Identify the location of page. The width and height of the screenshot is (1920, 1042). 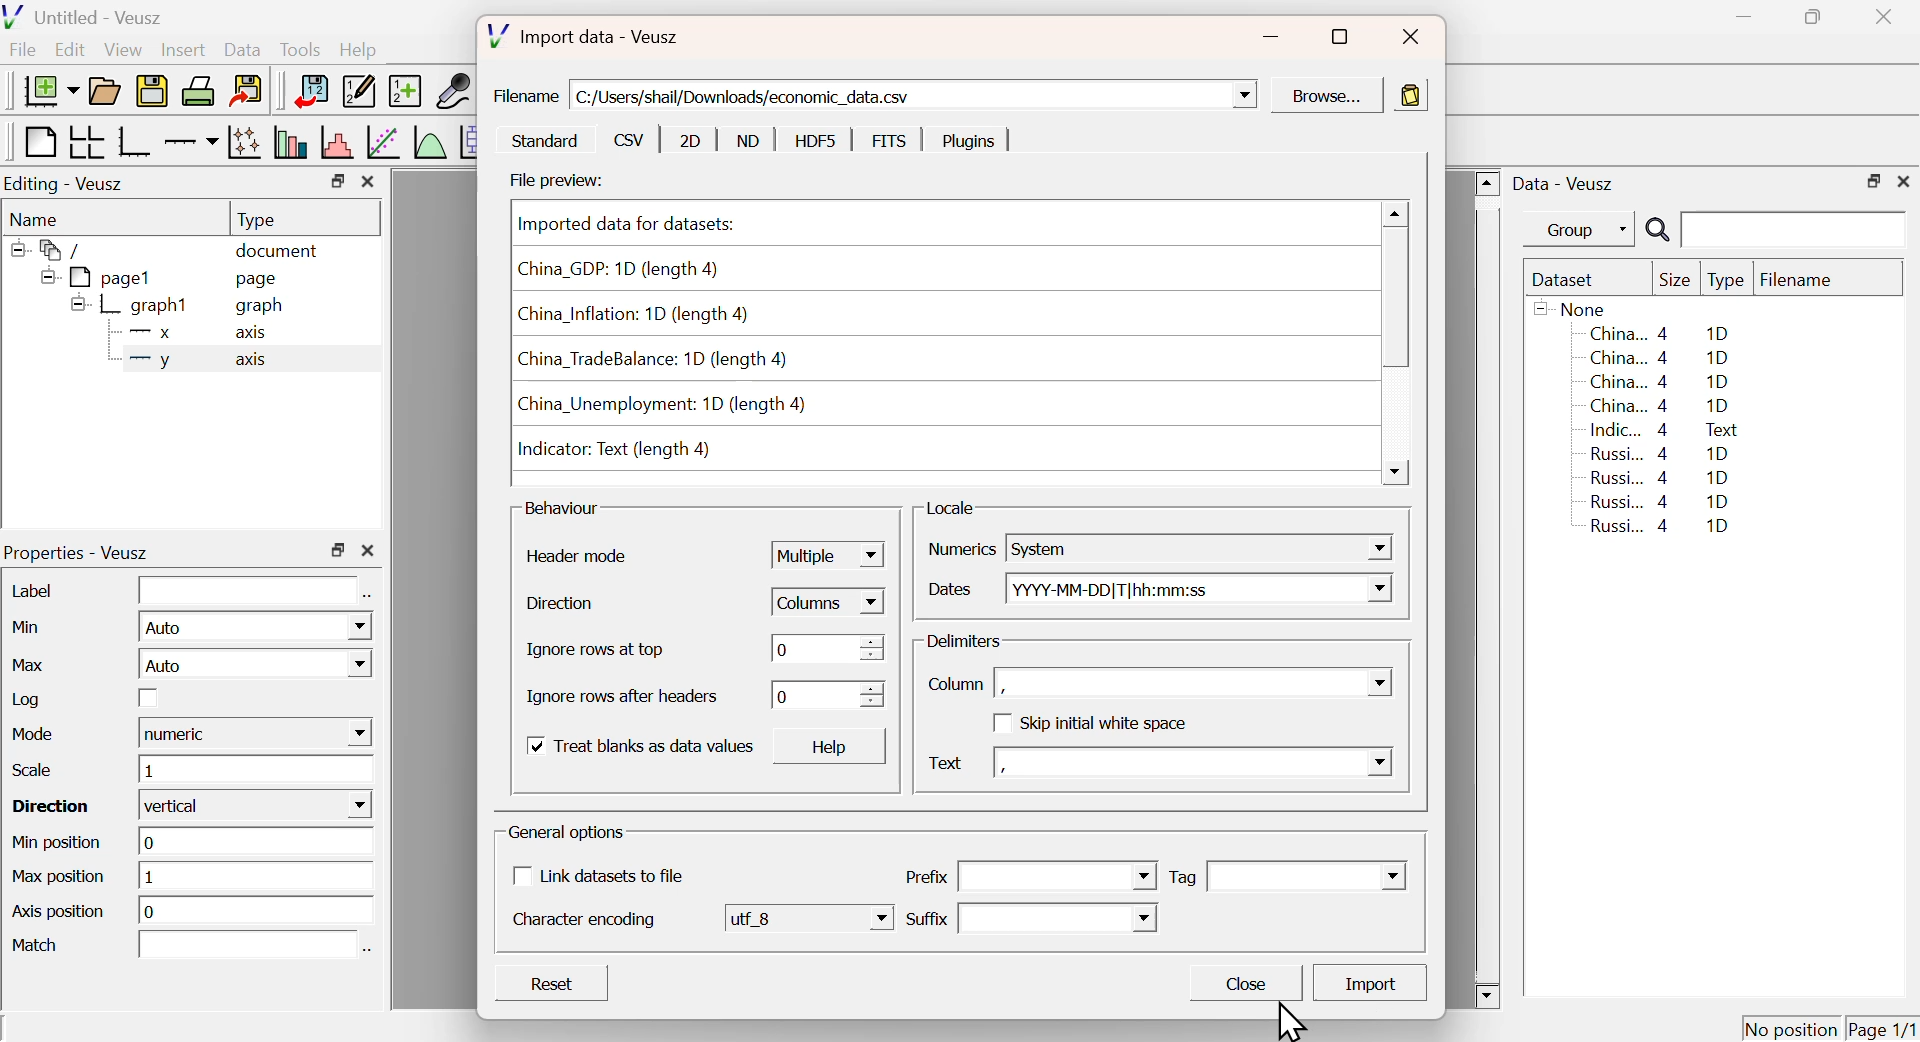
(260, 278).